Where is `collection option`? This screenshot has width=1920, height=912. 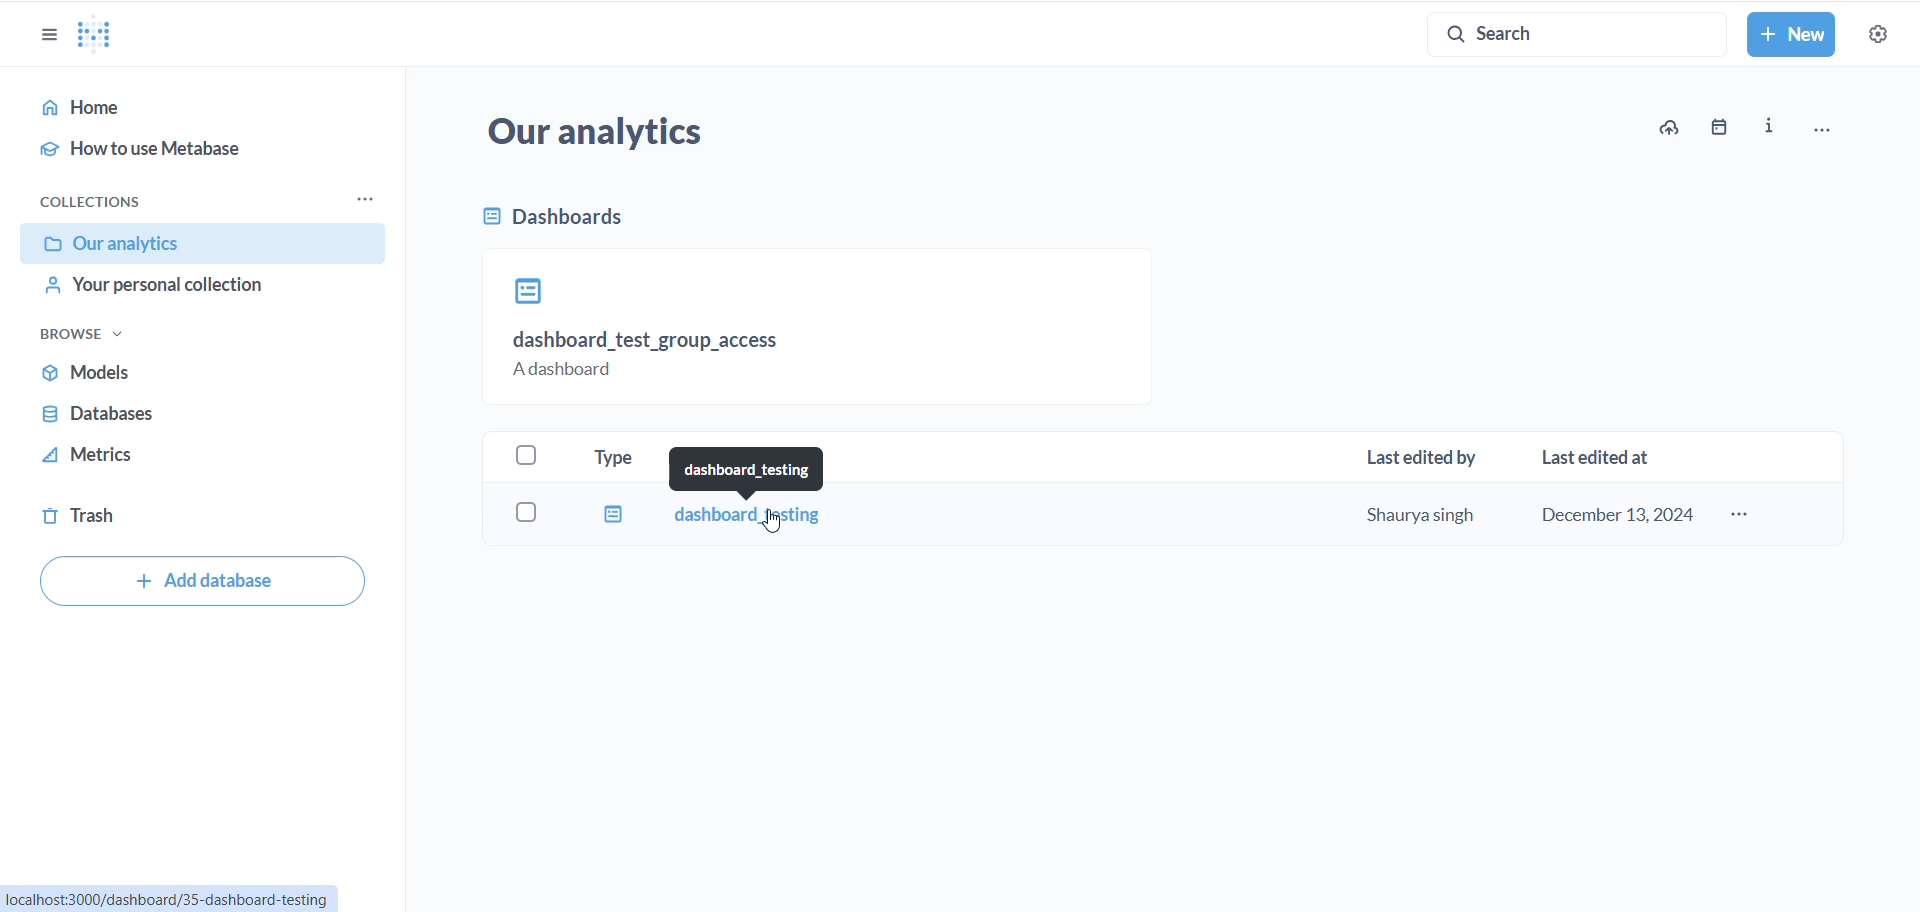 collection option is located at coordinates (362, 199).